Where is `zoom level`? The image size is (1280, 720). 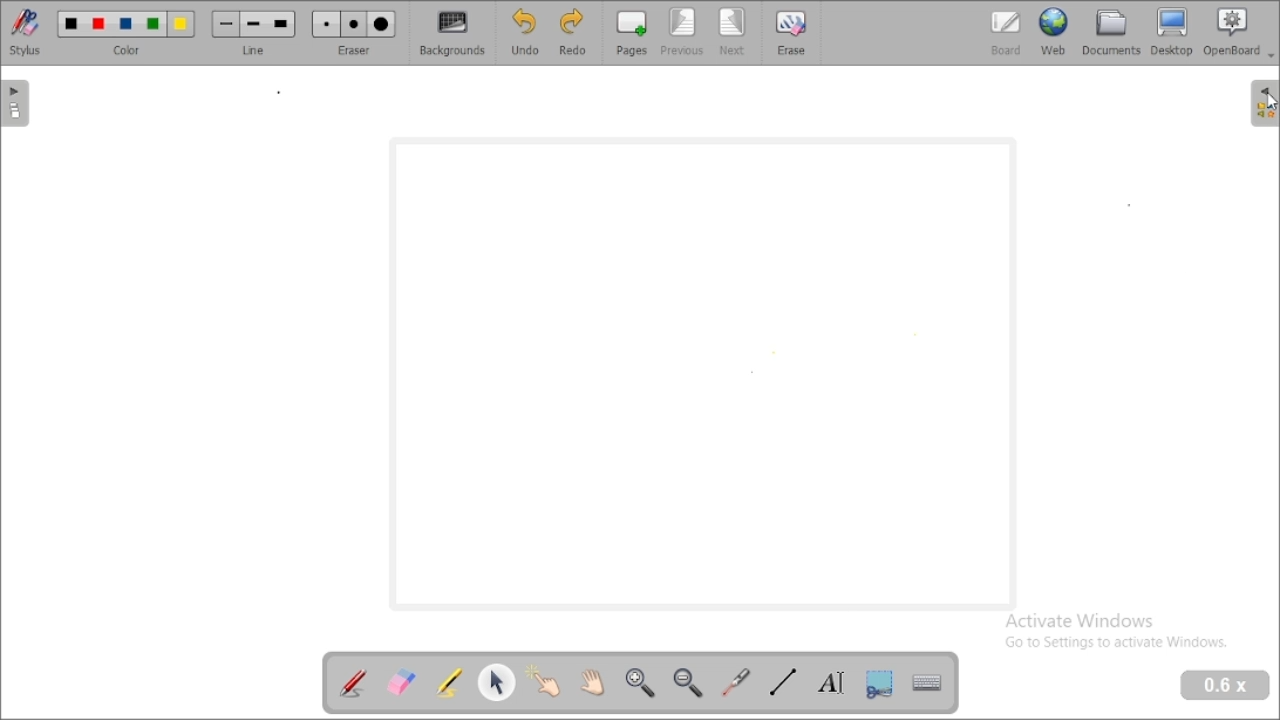 zoom level is located at coordinates (1225, 686).